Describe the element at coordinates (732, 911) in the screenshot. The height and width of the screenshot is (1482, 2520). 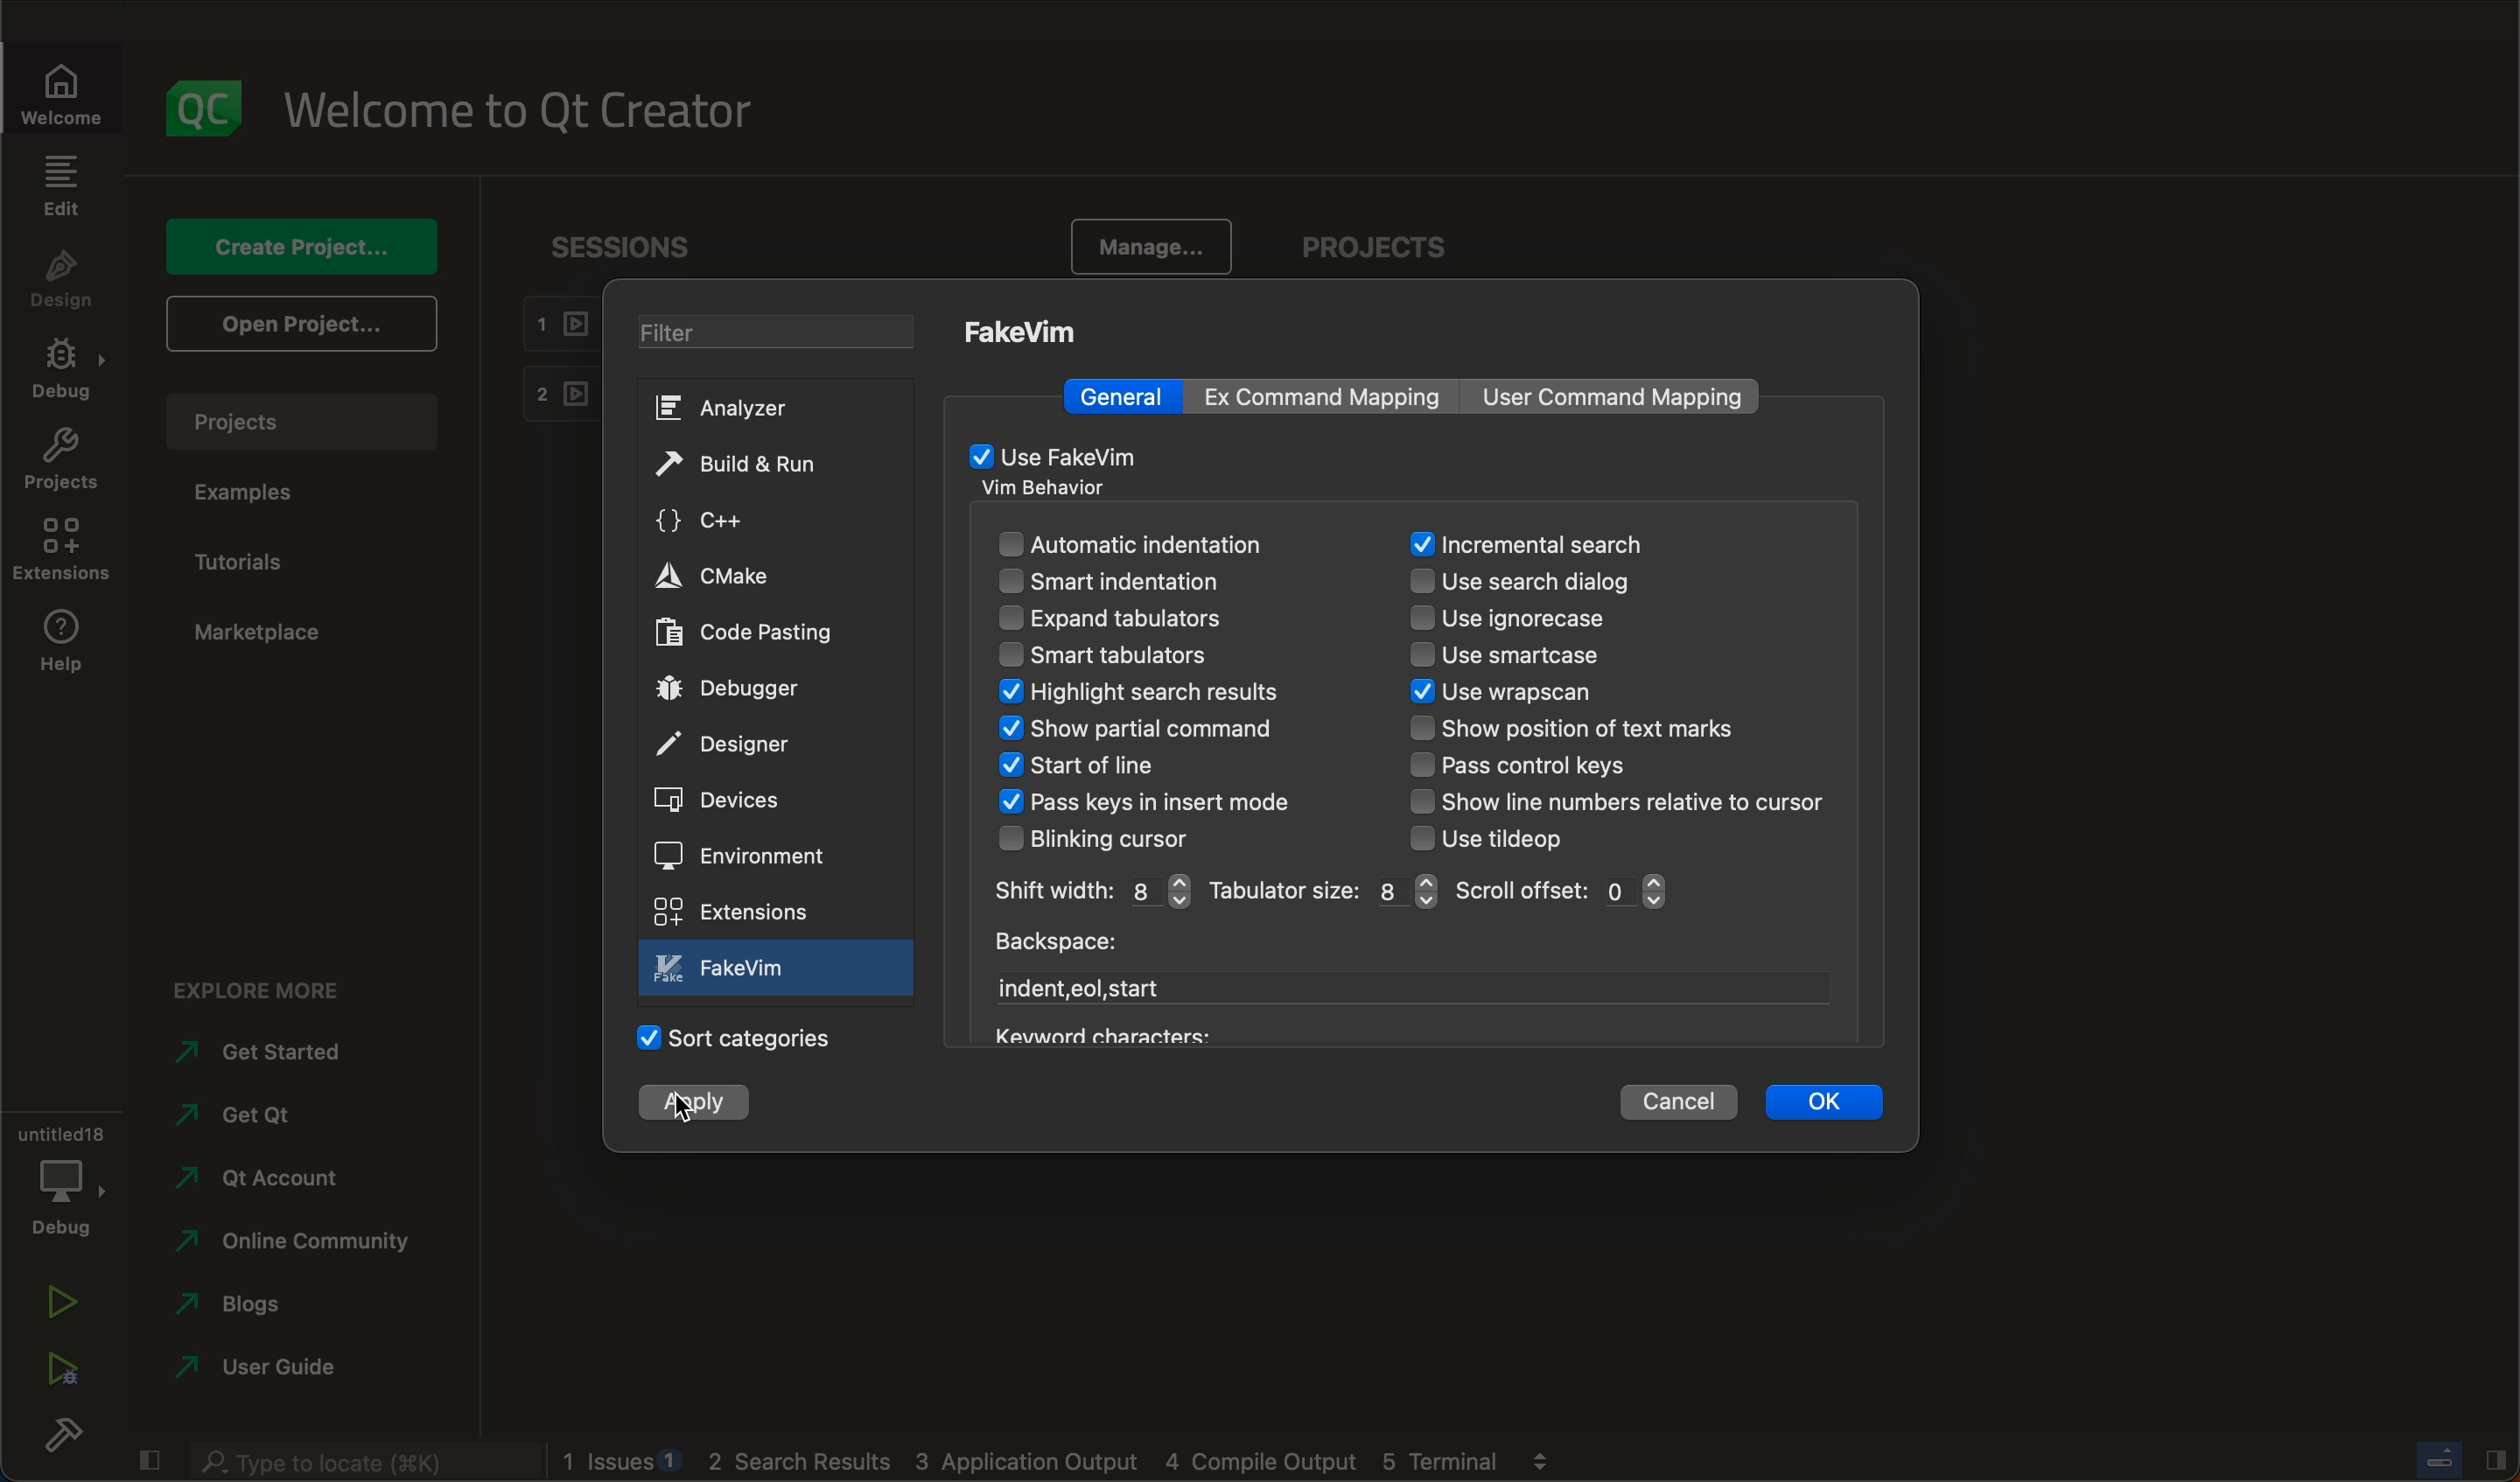
I see `extensions` at that location.